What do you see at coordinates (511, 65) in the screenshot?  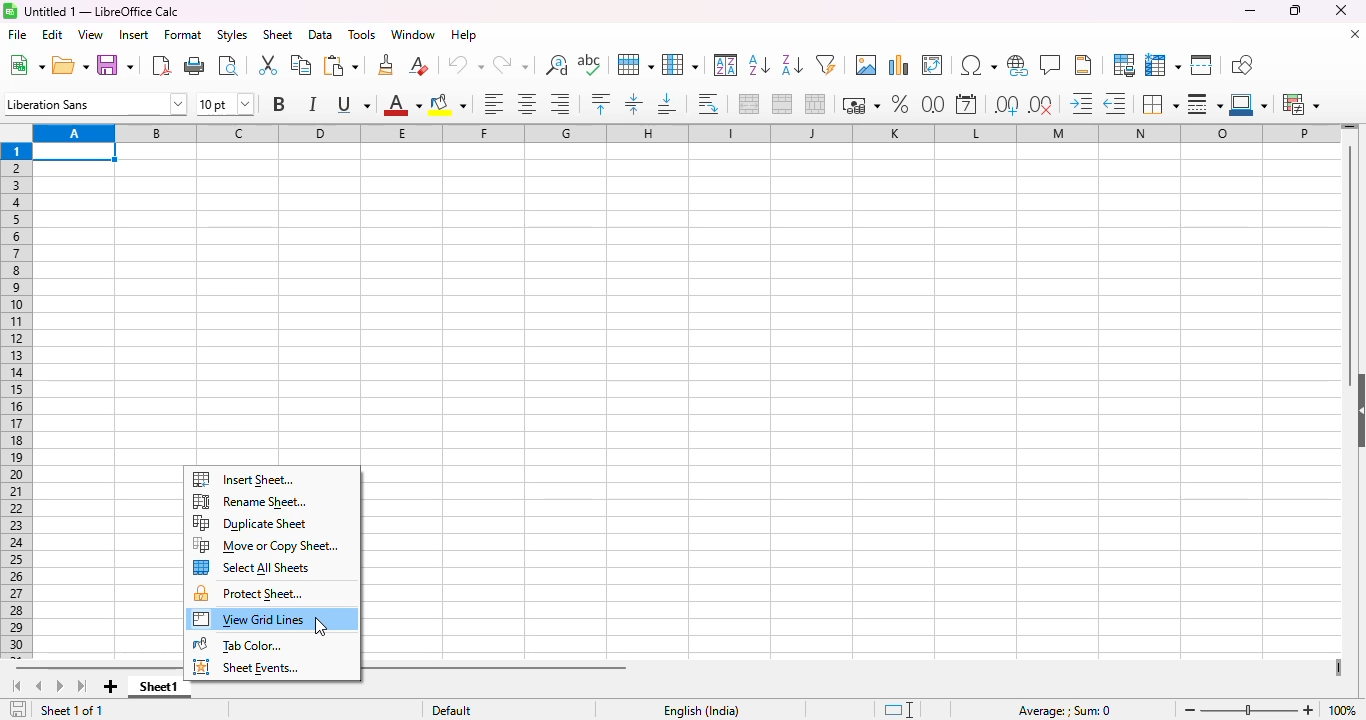 I see `redo` at bounding box center [511, 65].